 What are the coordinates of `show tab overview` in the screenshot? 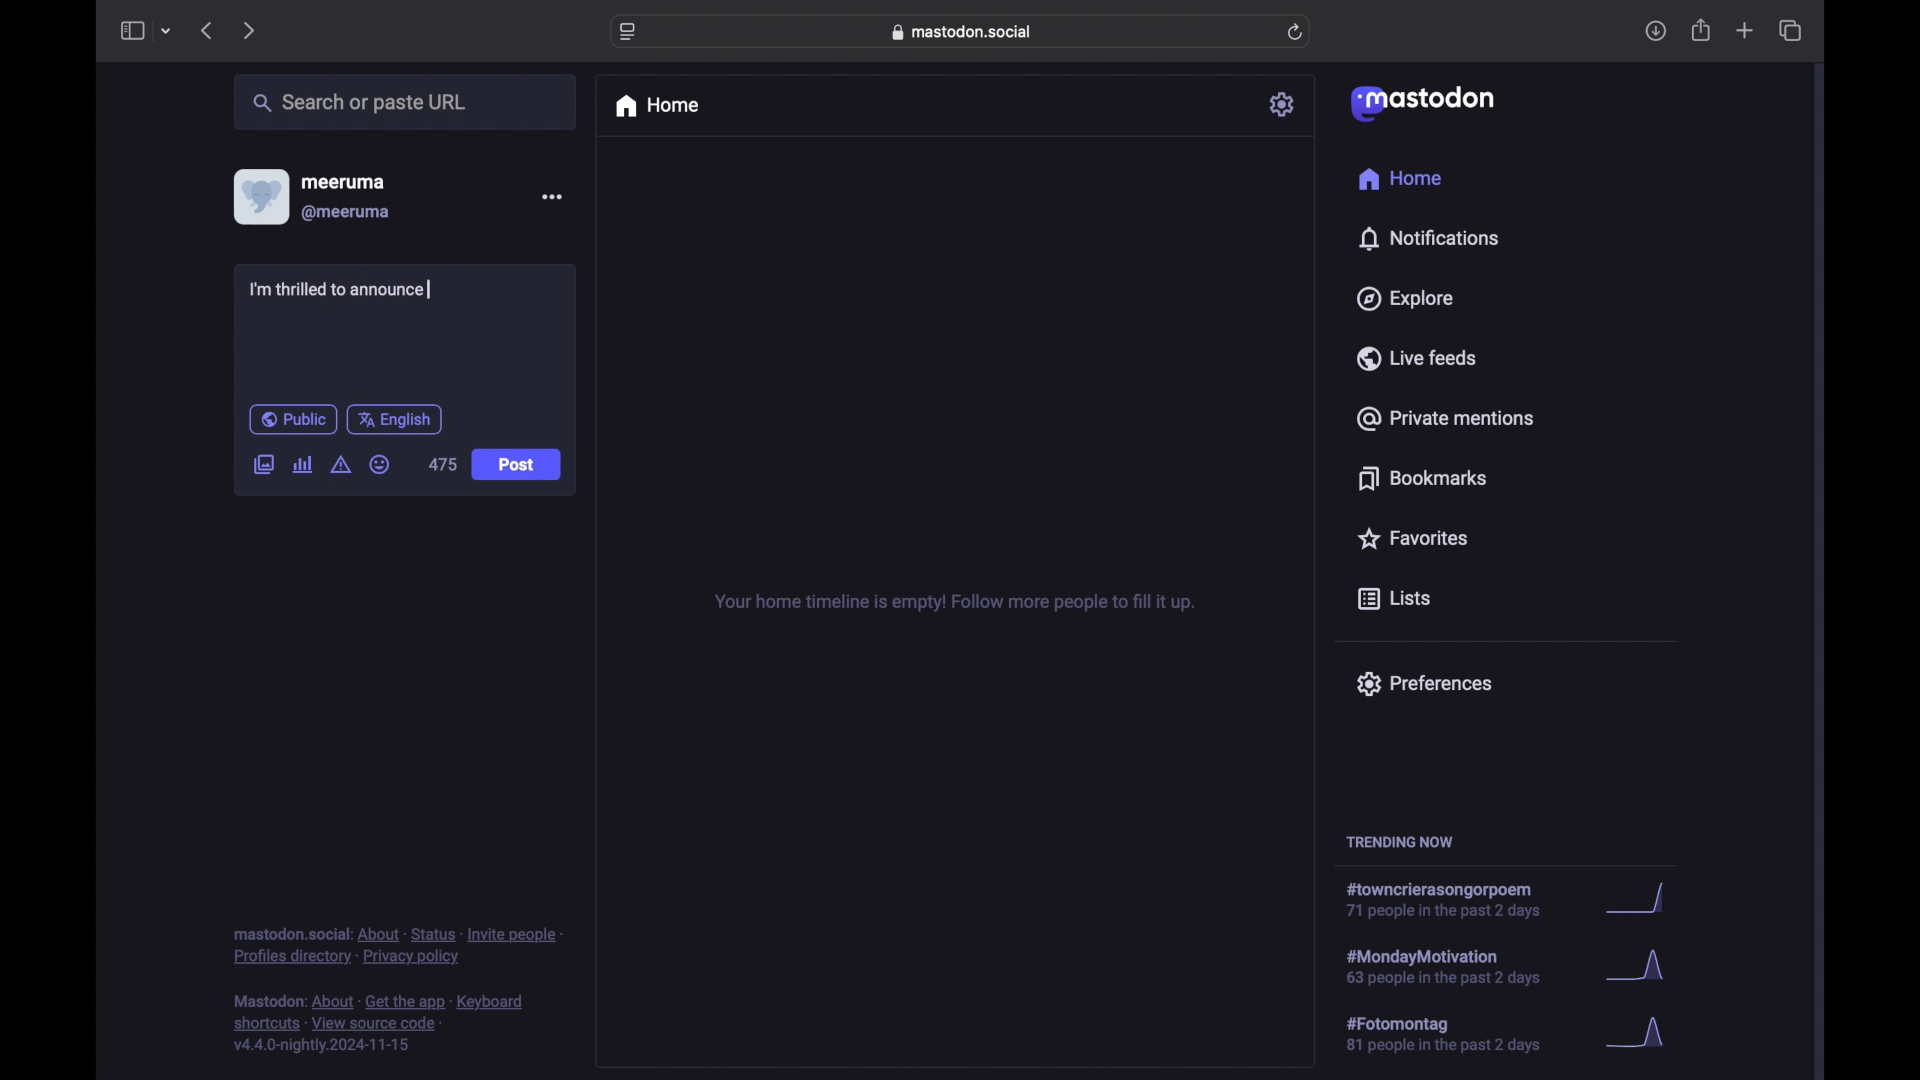 It's located at (1792, 30).